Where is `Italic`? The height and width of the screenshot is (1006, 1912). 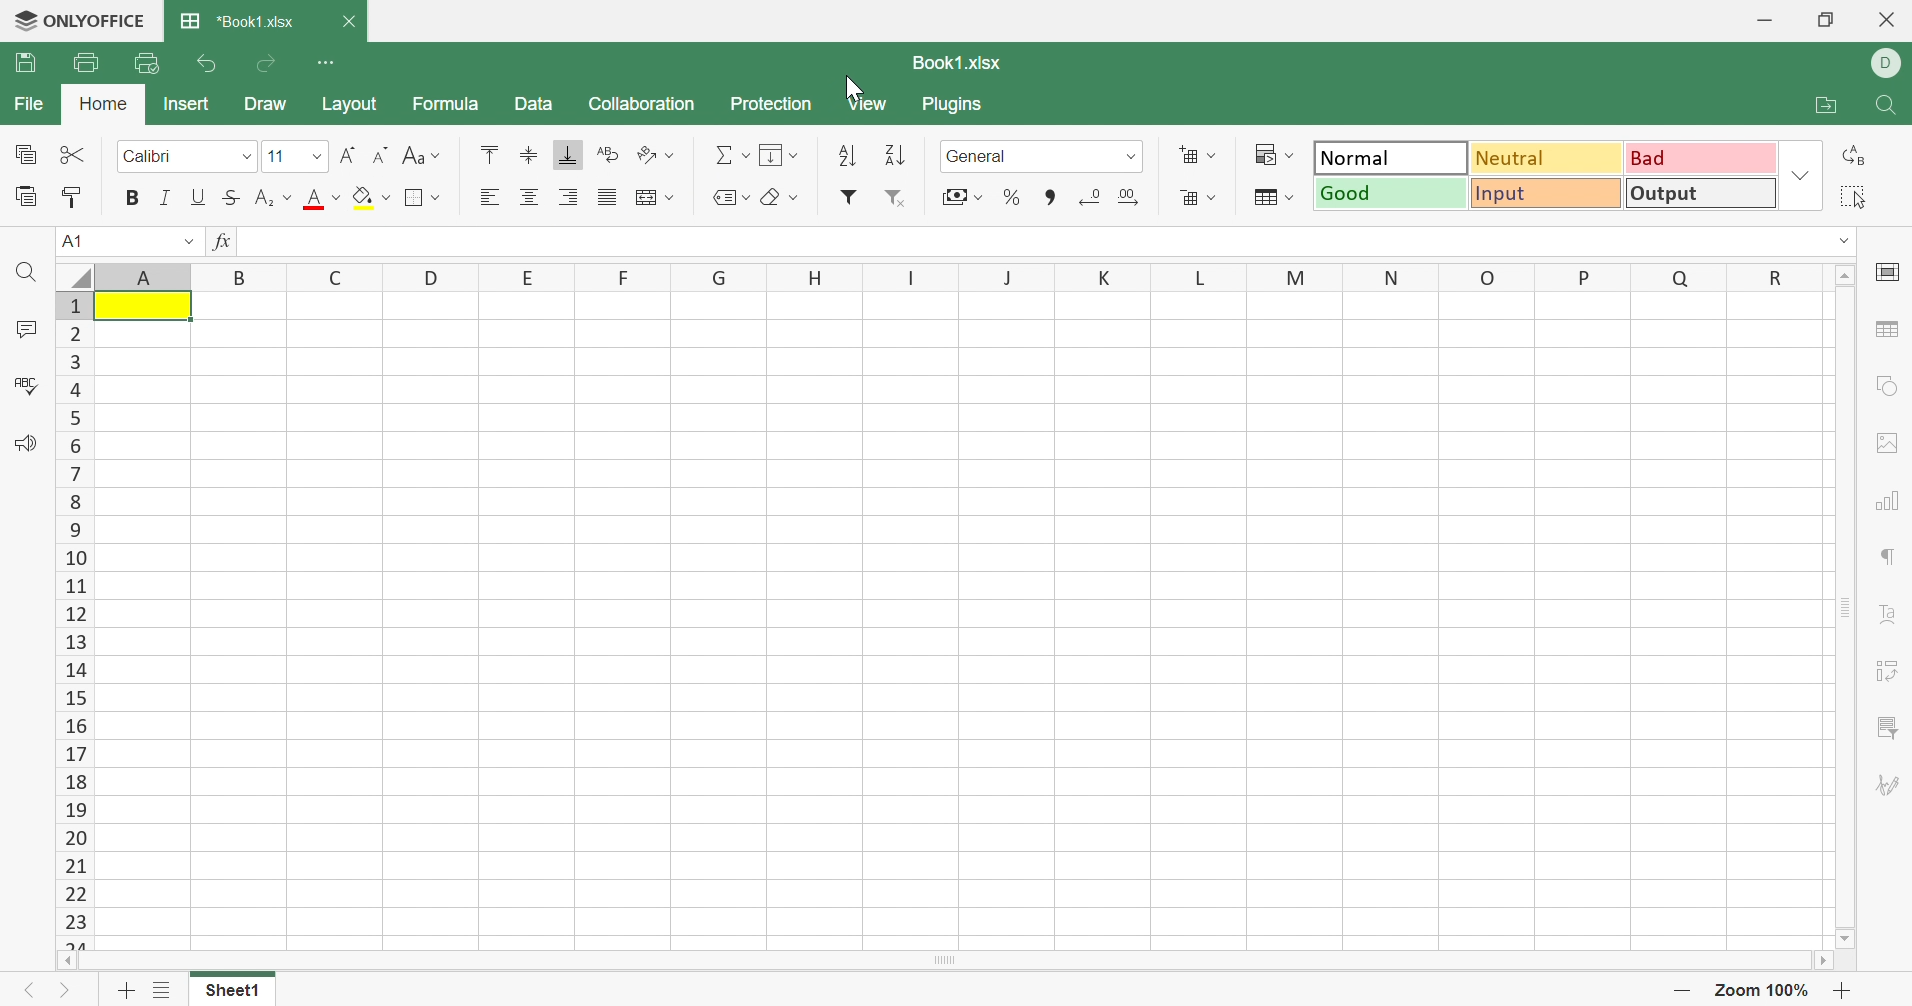 Italic is located at coordinates (164, 194).